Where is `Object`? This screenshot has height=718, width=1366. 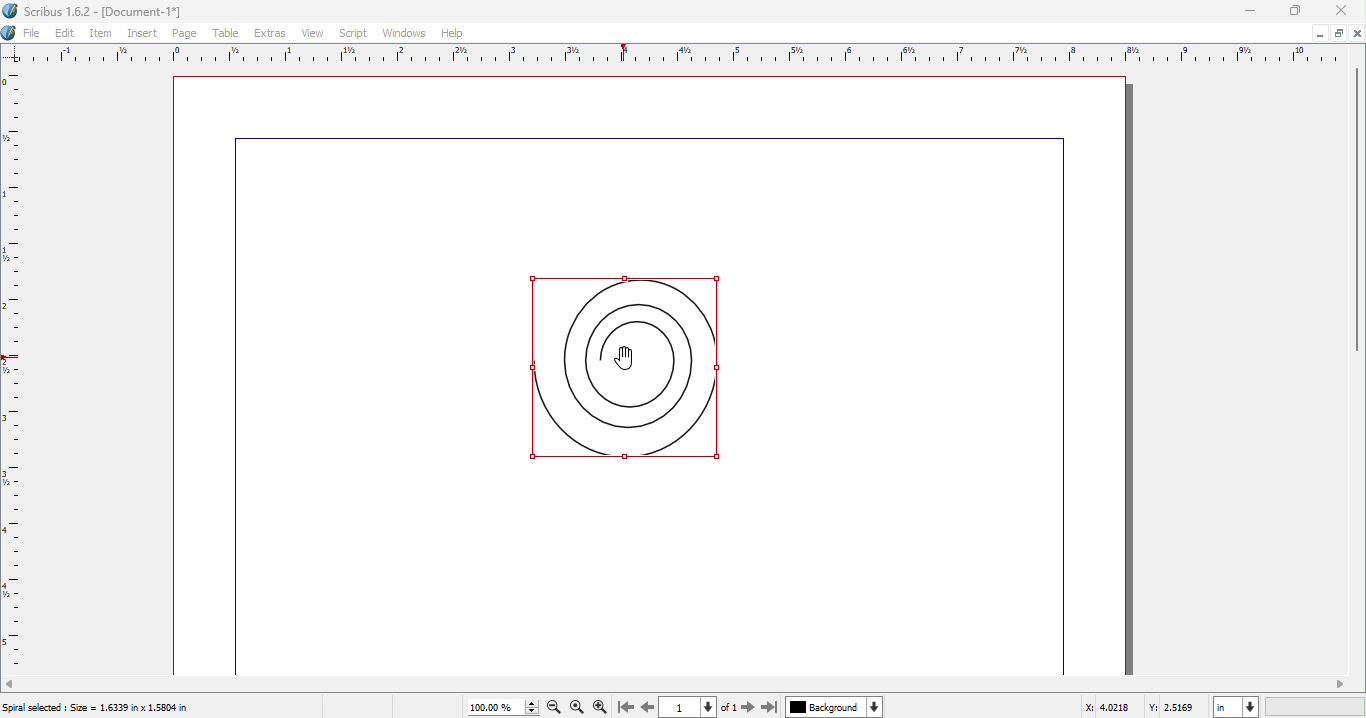 Object is located at coordinates (614, 362).